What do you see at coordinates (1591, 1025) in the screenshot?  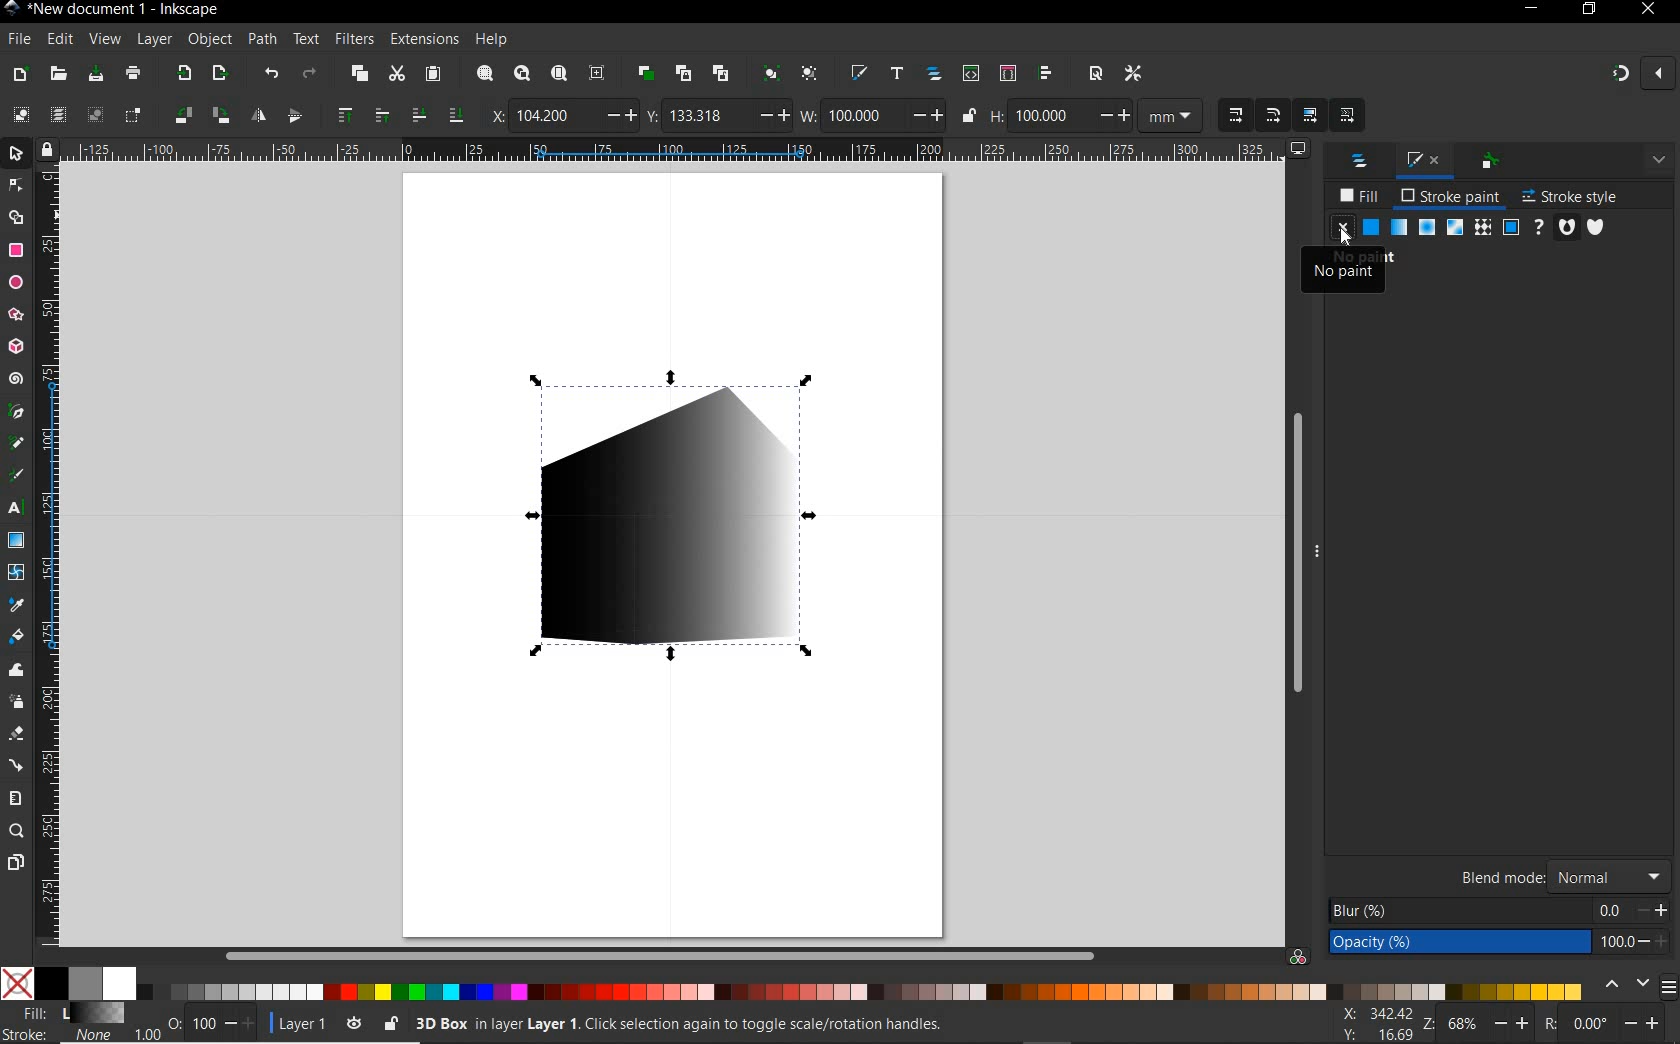 I see `0` at bounding box center [1591, 1025].